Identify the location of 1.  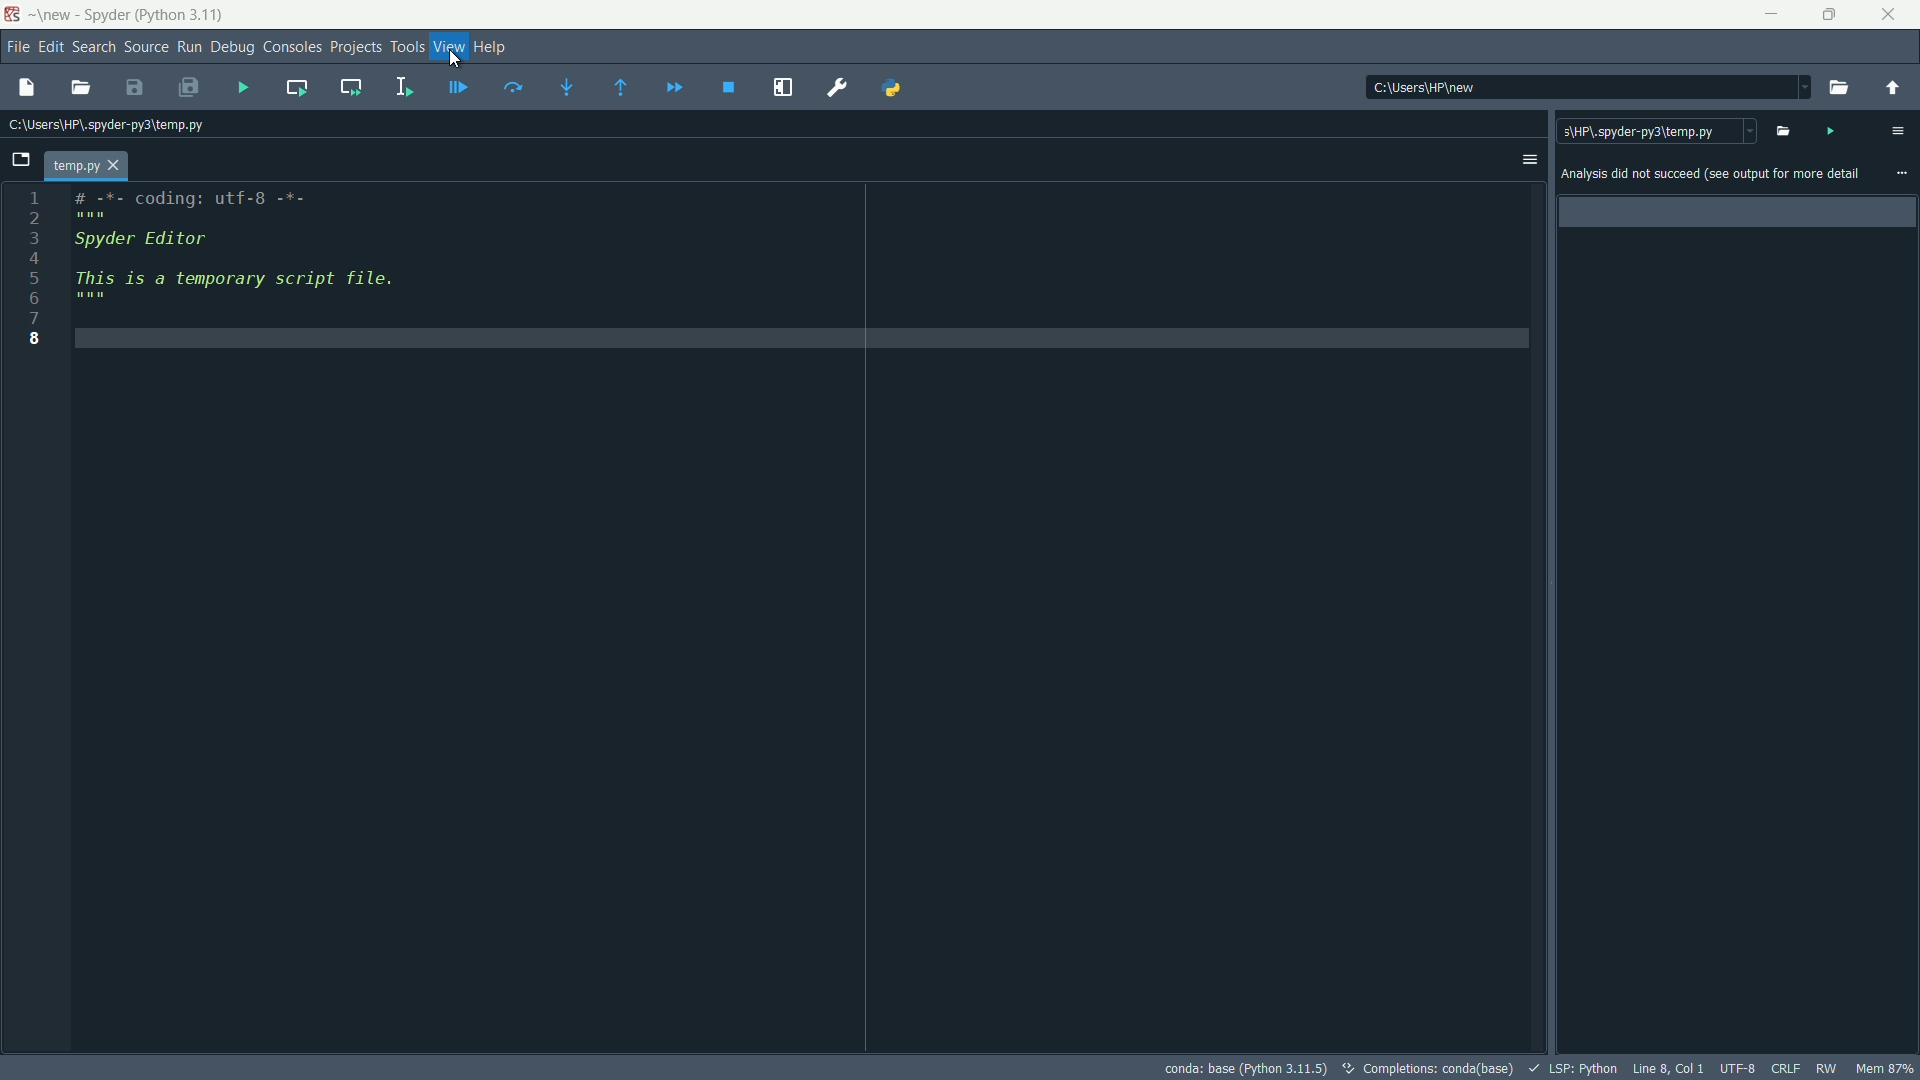
(33, 197).